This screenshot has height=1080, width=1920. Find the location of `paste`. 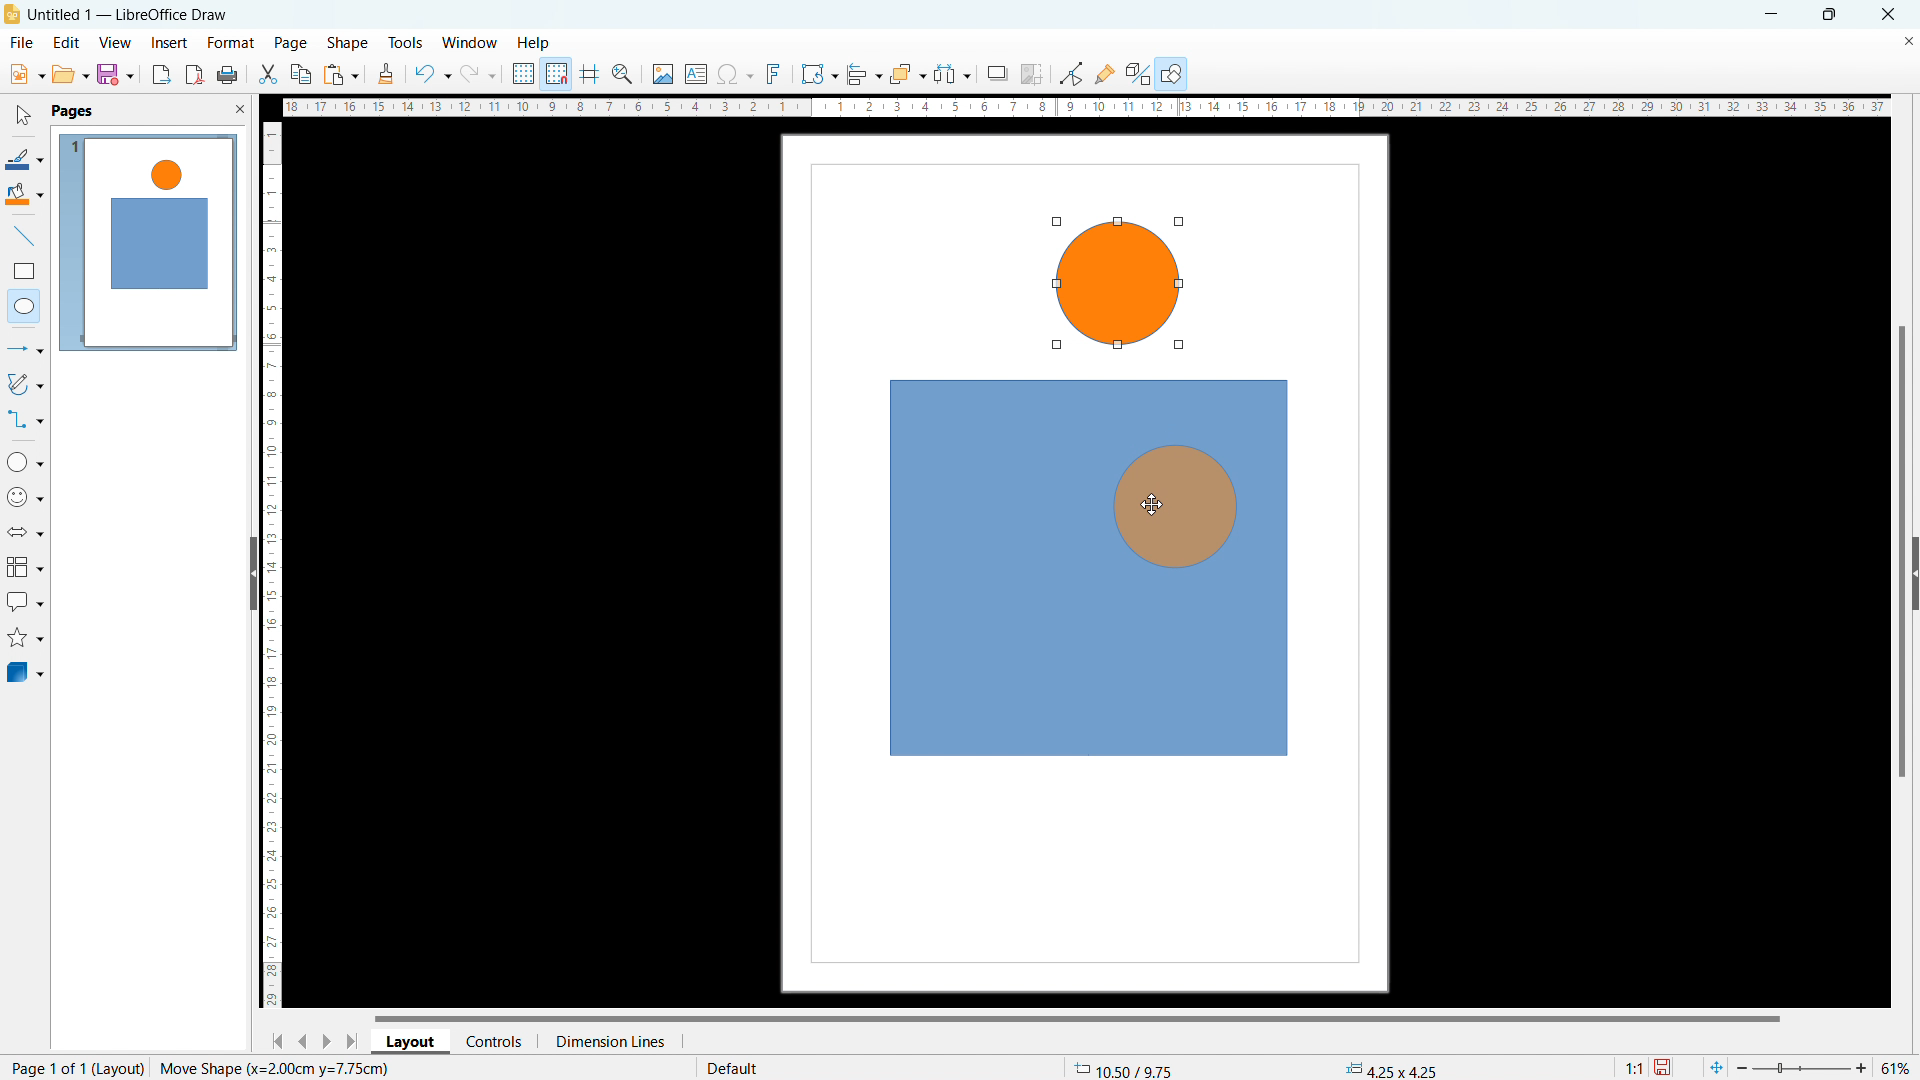

paste is located at coordinates (342, 74).